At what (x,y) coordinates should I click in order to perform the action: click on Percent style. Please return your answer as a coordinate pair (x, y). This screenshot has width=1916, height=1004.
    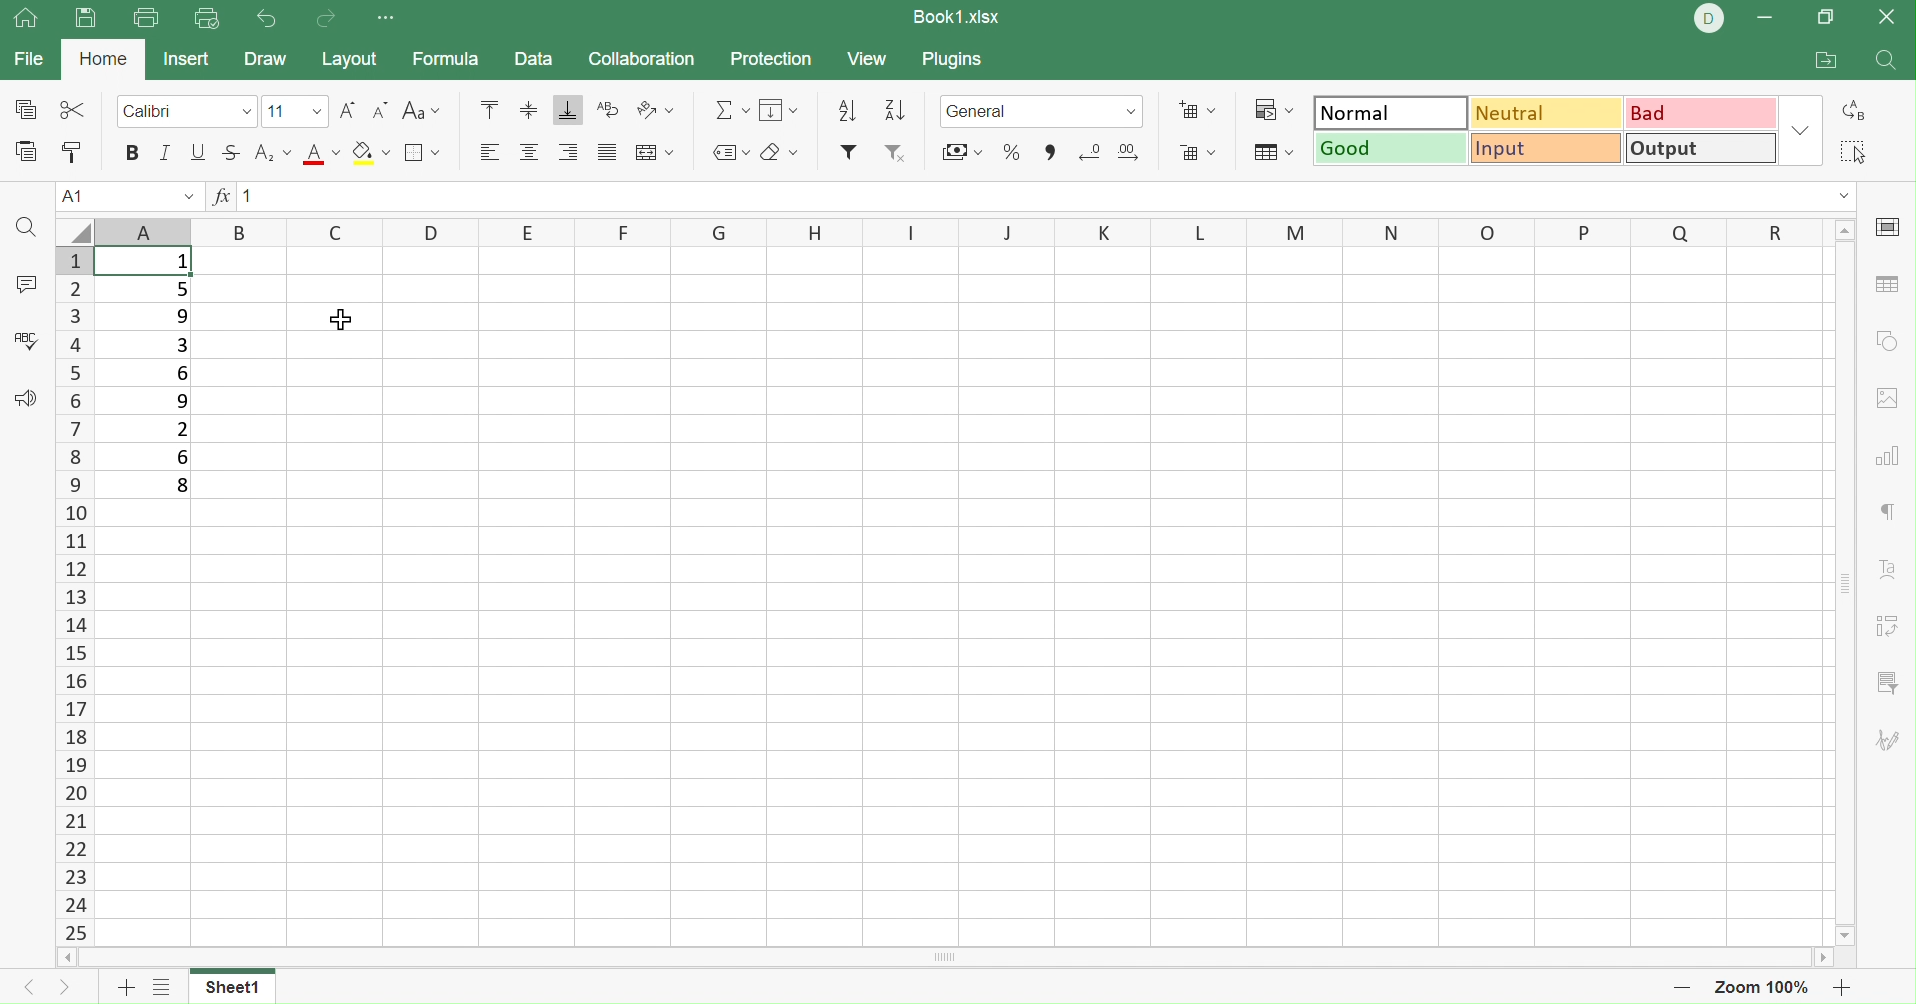
    Looking at the image, I should click on (1014, 154).